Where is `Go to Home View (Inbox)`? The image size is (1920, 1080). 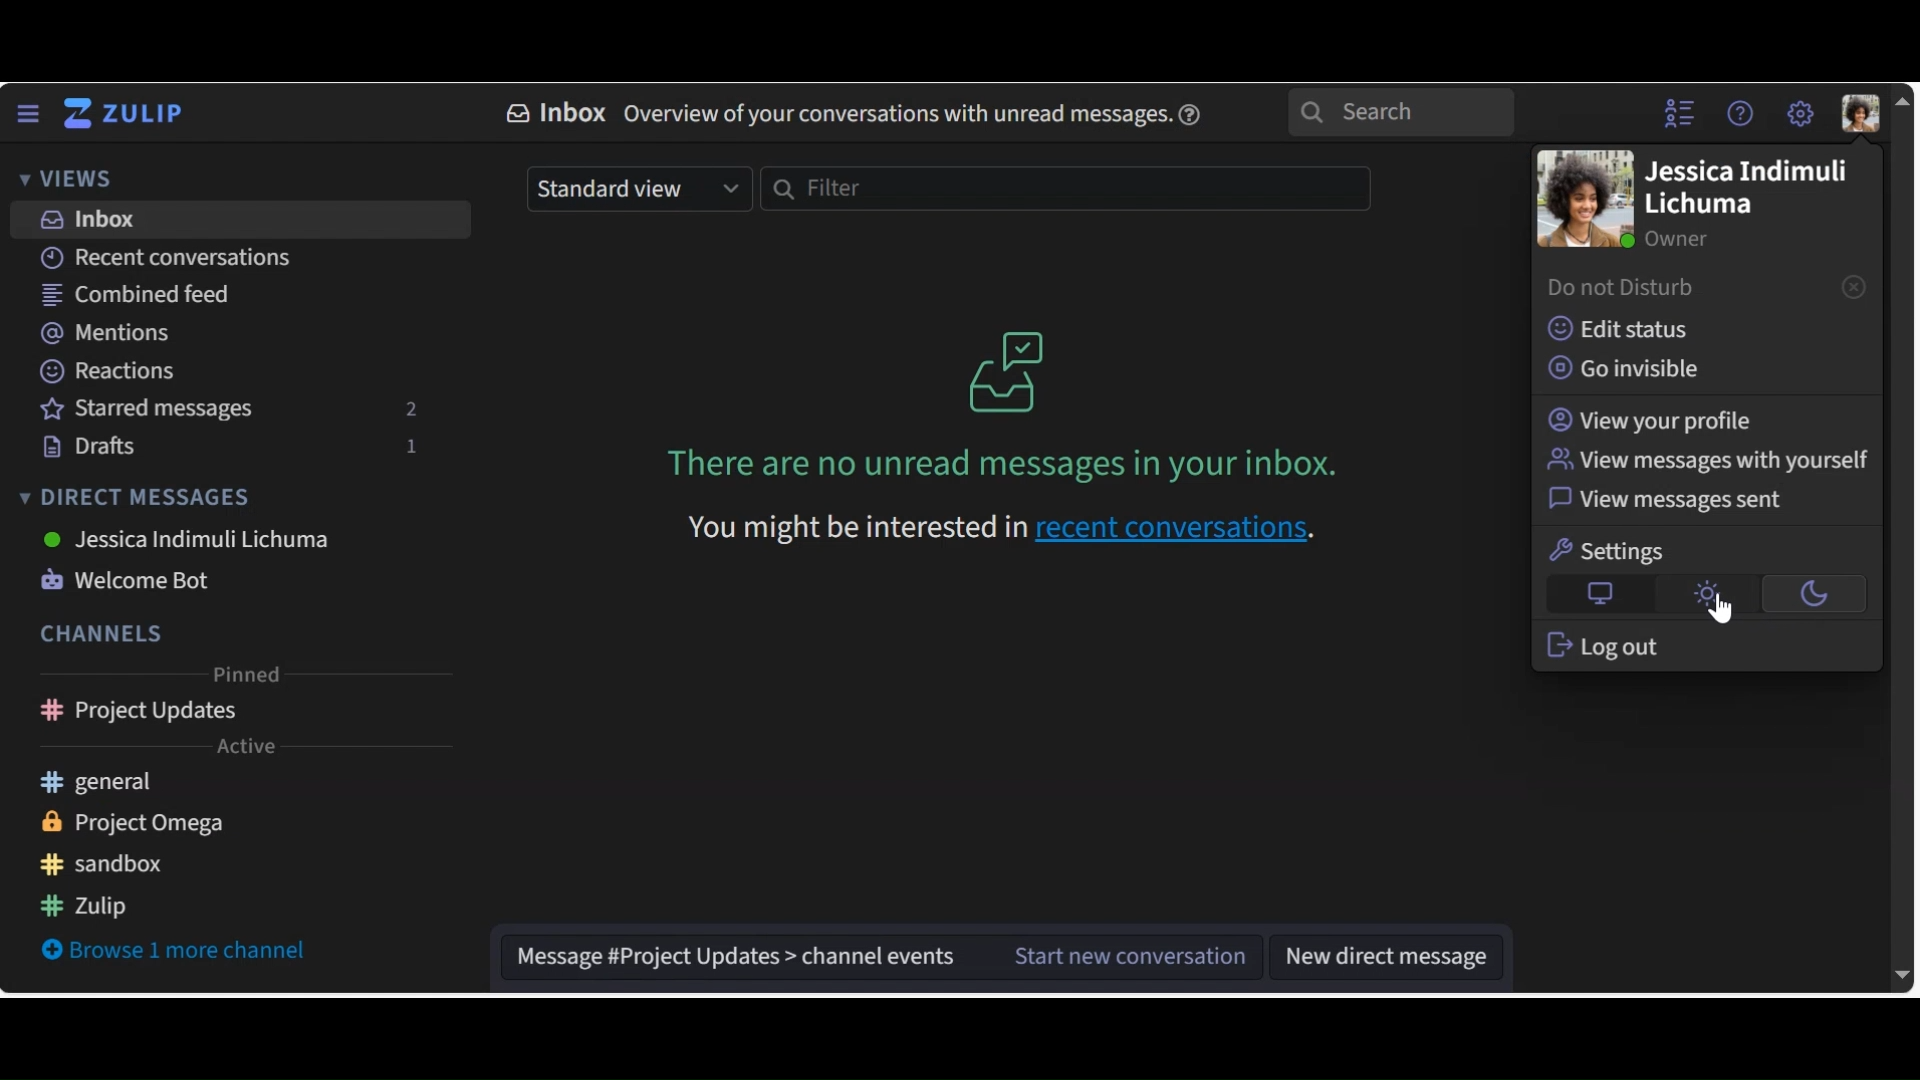 Go to Home View (Inbox) is located at coordinates (131, 114).